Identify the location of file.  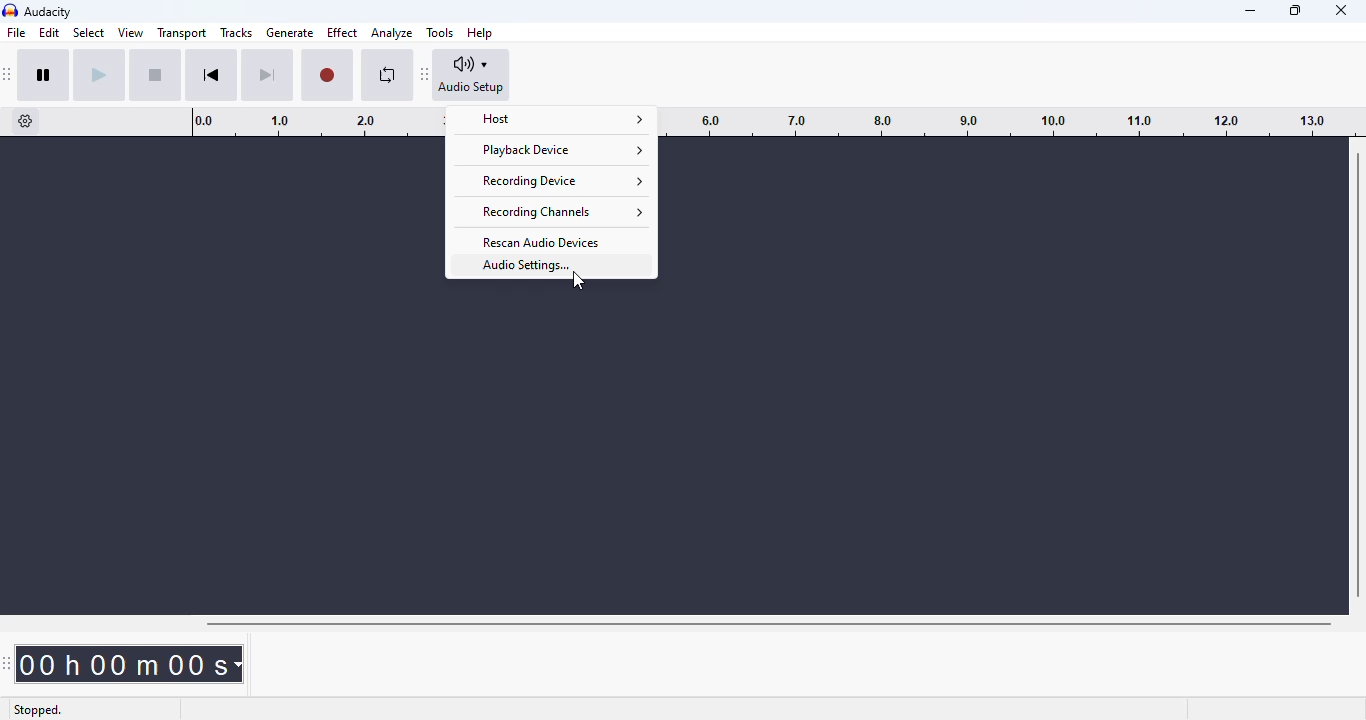
(17, 32).